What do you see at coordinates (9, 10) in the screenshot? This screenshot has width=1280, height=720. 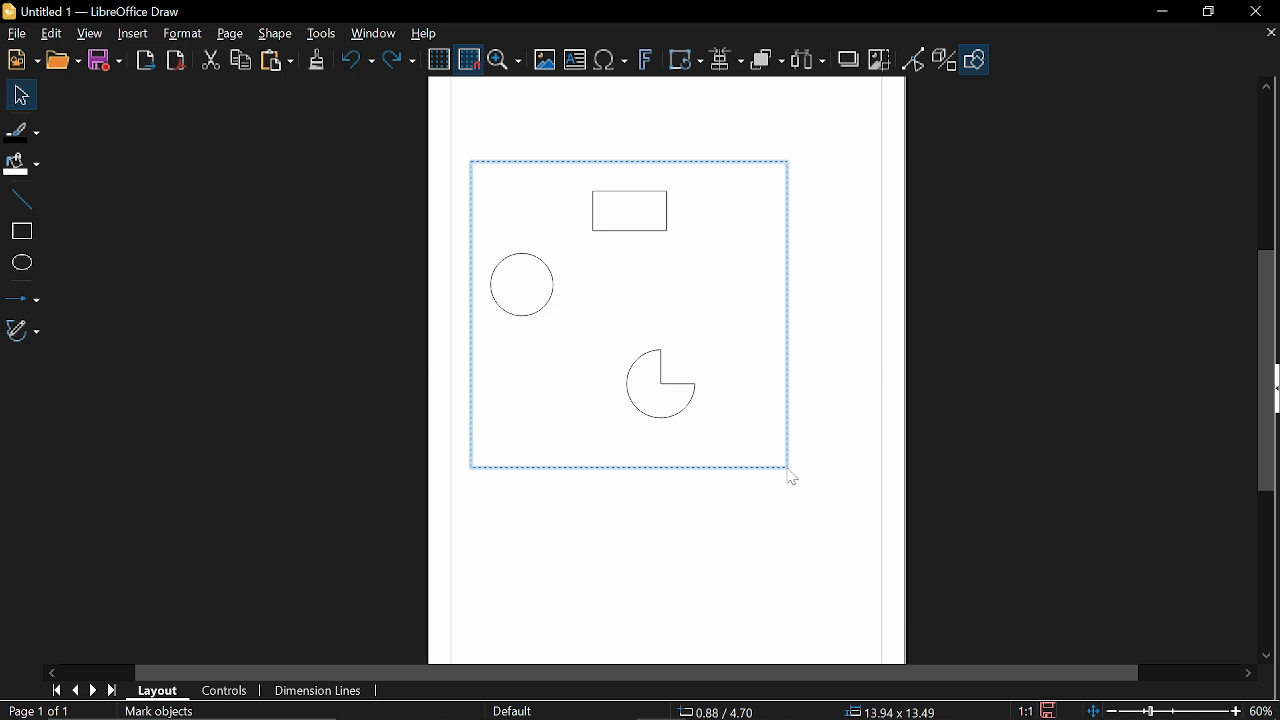 I see `Libreoffice Logo` at bounding box center [9, 10].